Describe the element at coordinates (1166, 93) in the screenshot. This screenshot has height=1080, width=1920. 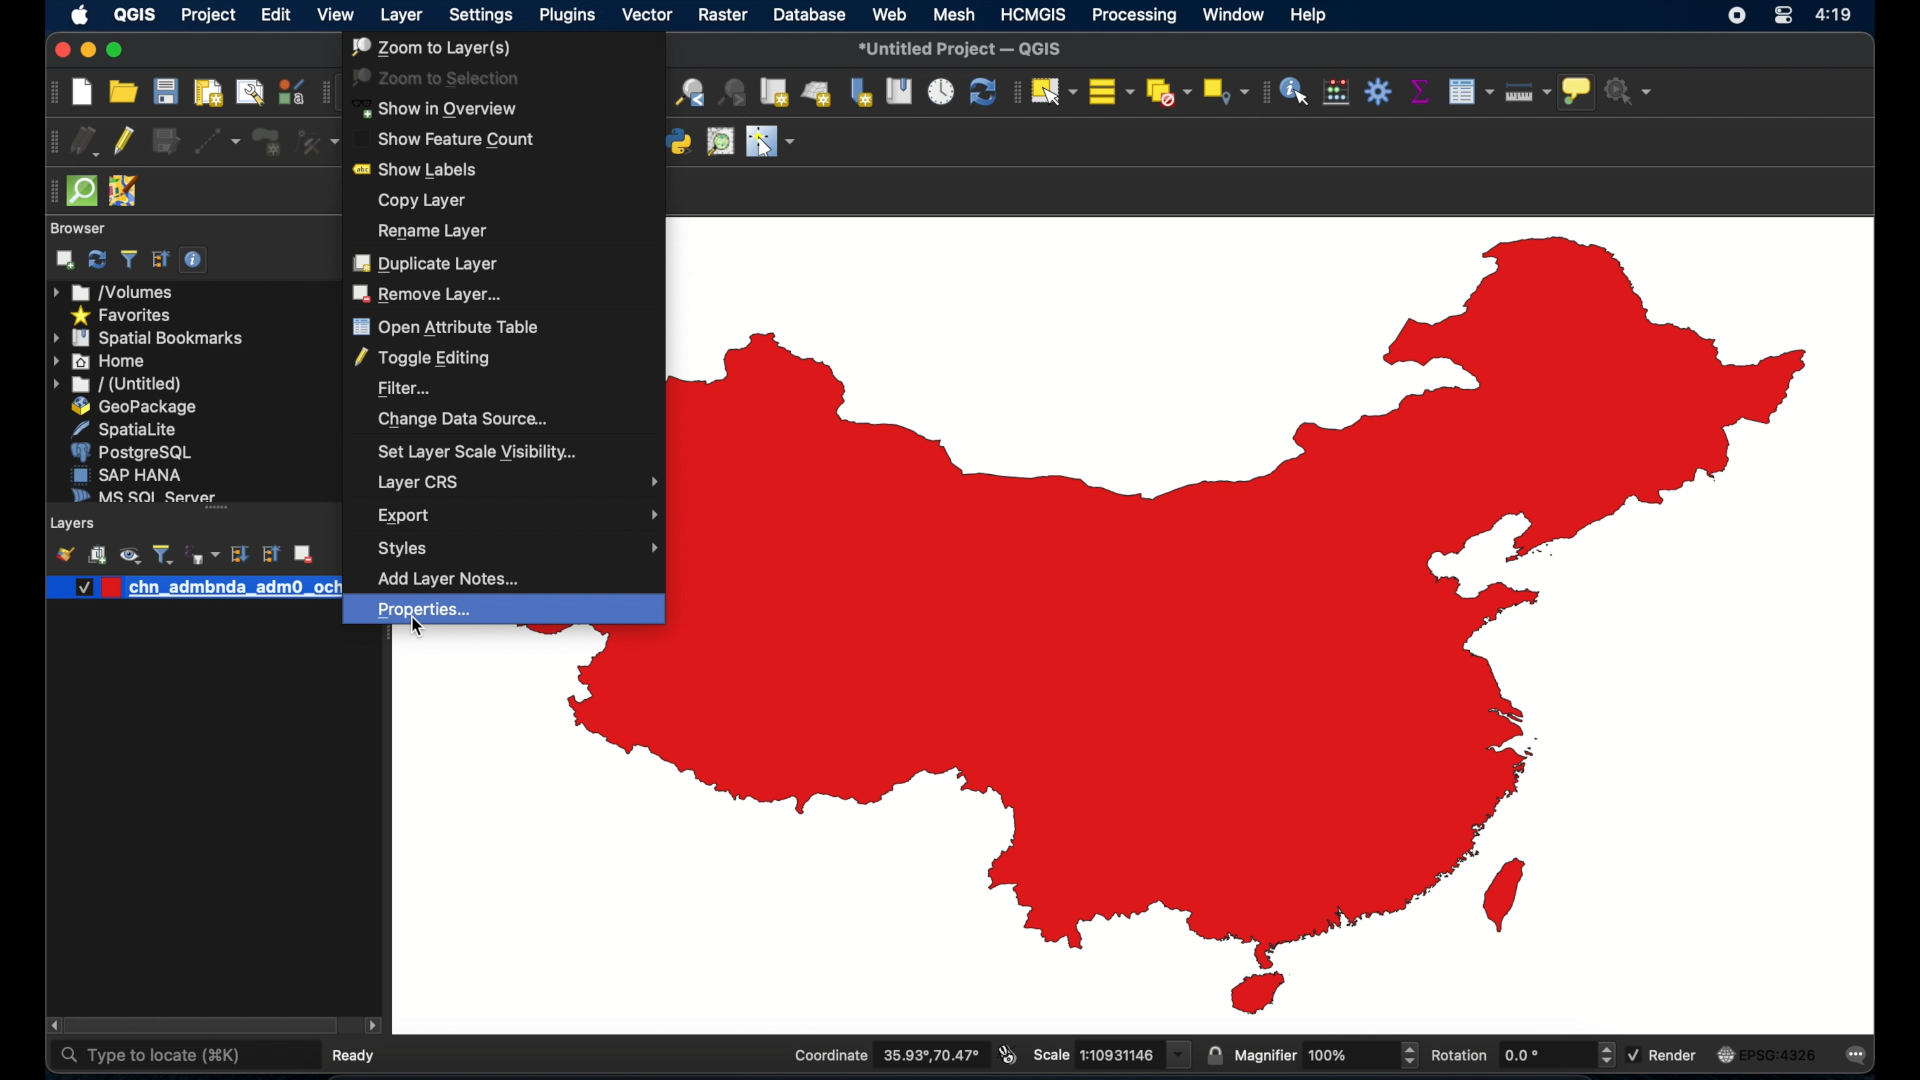
I see `deselect all features` at that location.